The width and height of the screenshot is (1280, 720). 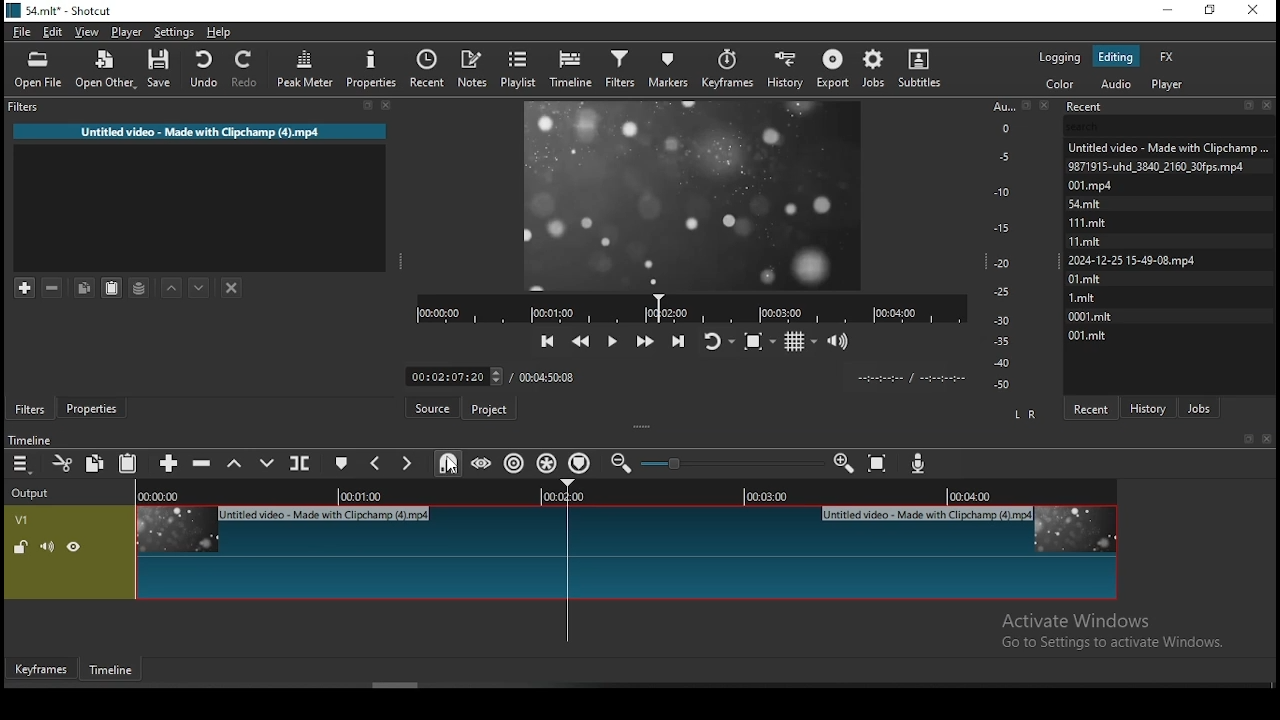 I want to click on toggle player looping, so click(x=718, y=342).